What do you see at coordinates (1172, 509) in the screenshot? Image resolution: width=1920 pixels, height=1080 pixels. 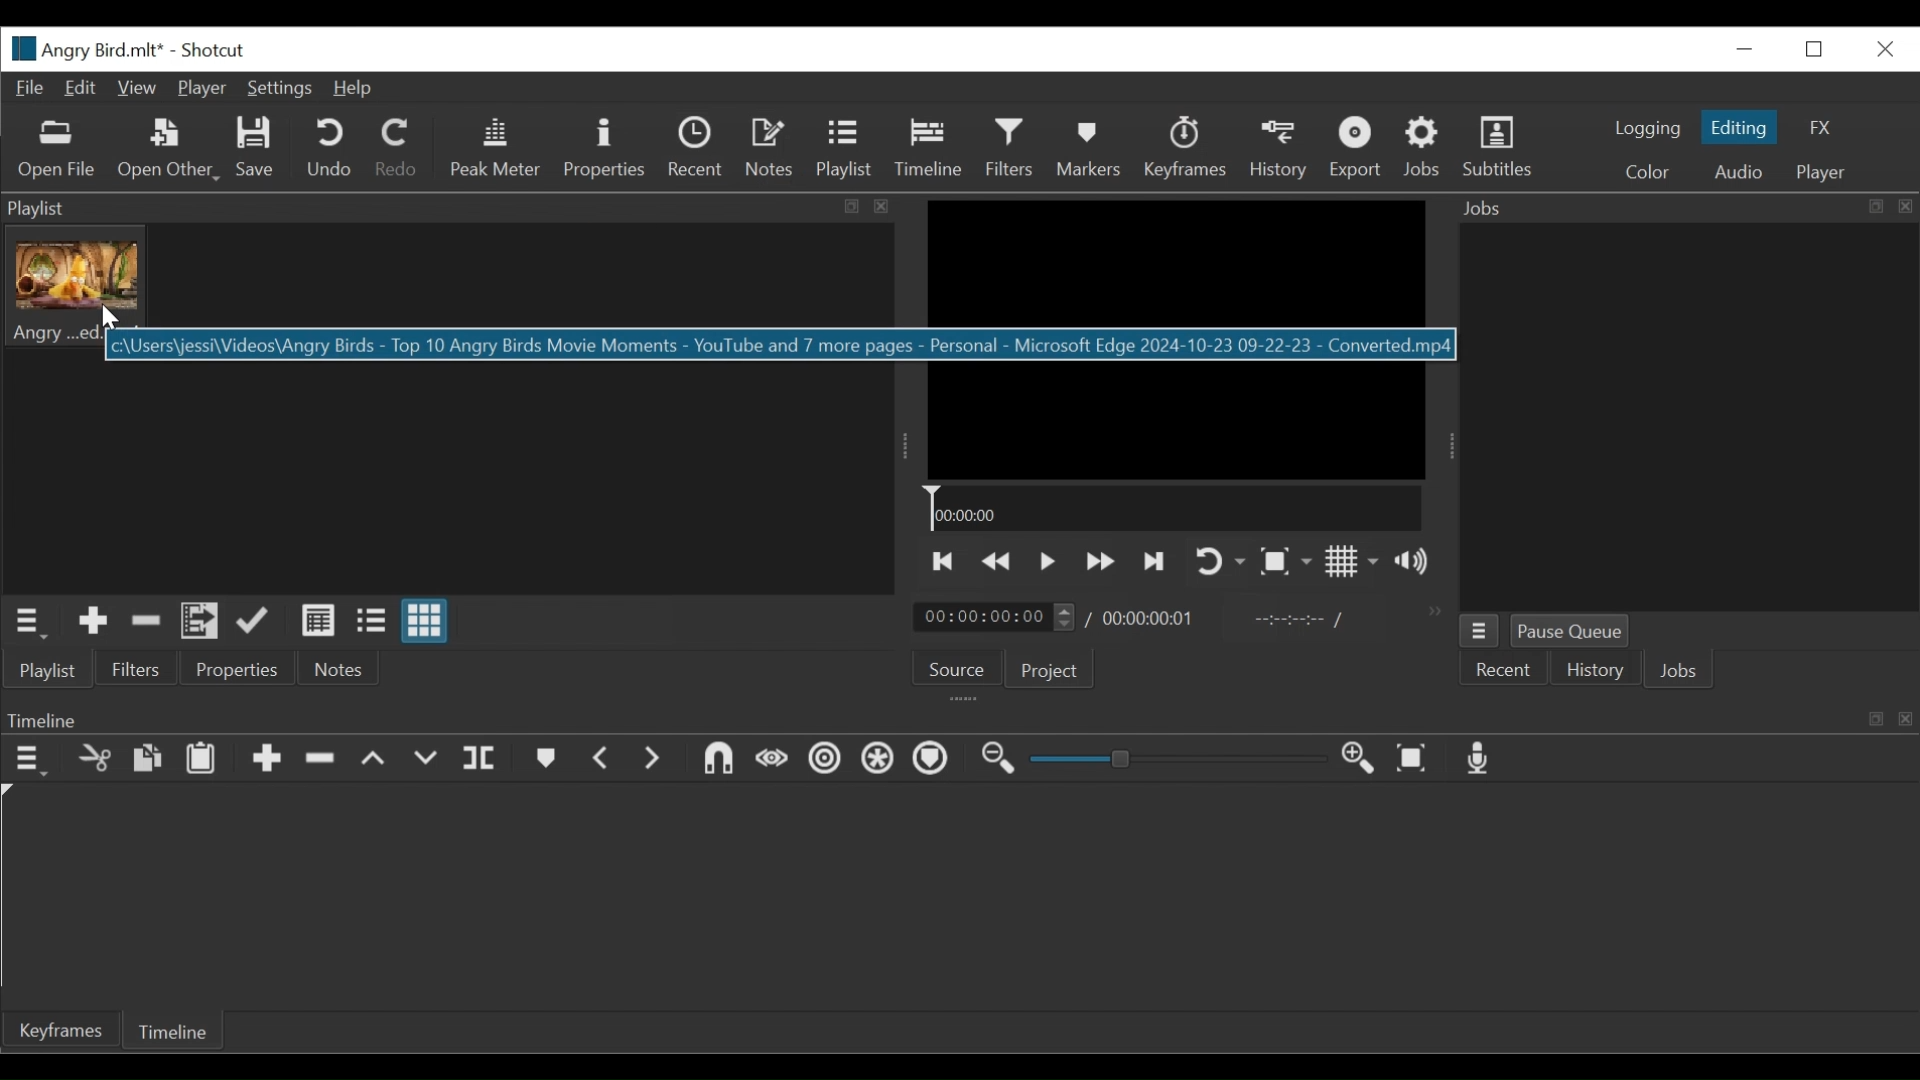 I see `Timeline` at bounding box center [1172, 509].